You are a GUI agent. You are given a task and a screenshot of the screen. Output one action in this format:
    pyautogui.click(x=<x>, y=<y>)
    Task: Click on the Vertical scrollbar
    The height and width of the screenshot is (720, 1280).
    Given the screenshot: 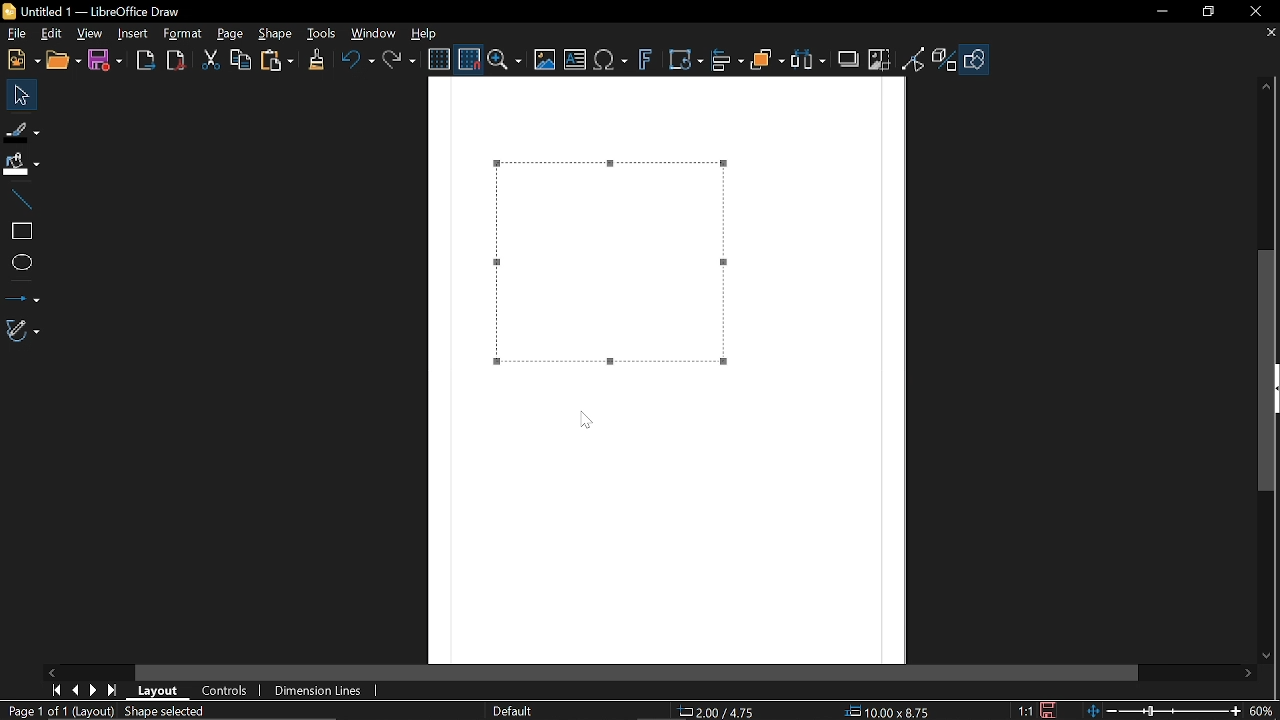 What is the action you would take?
    pyautogui.click(x=1271, y=371)
    